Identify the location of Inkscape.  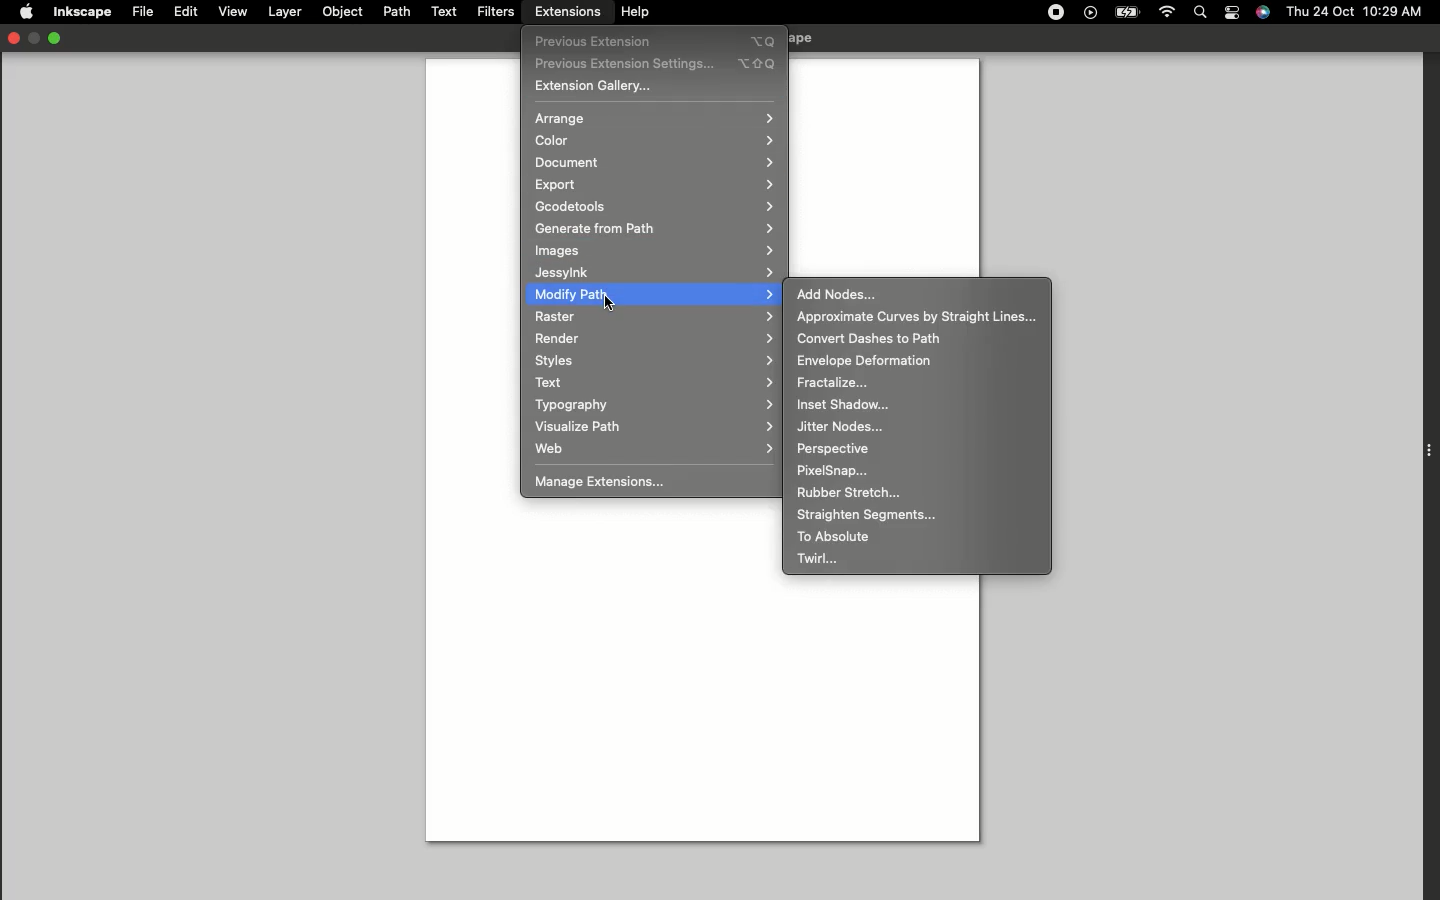
(84, 13).